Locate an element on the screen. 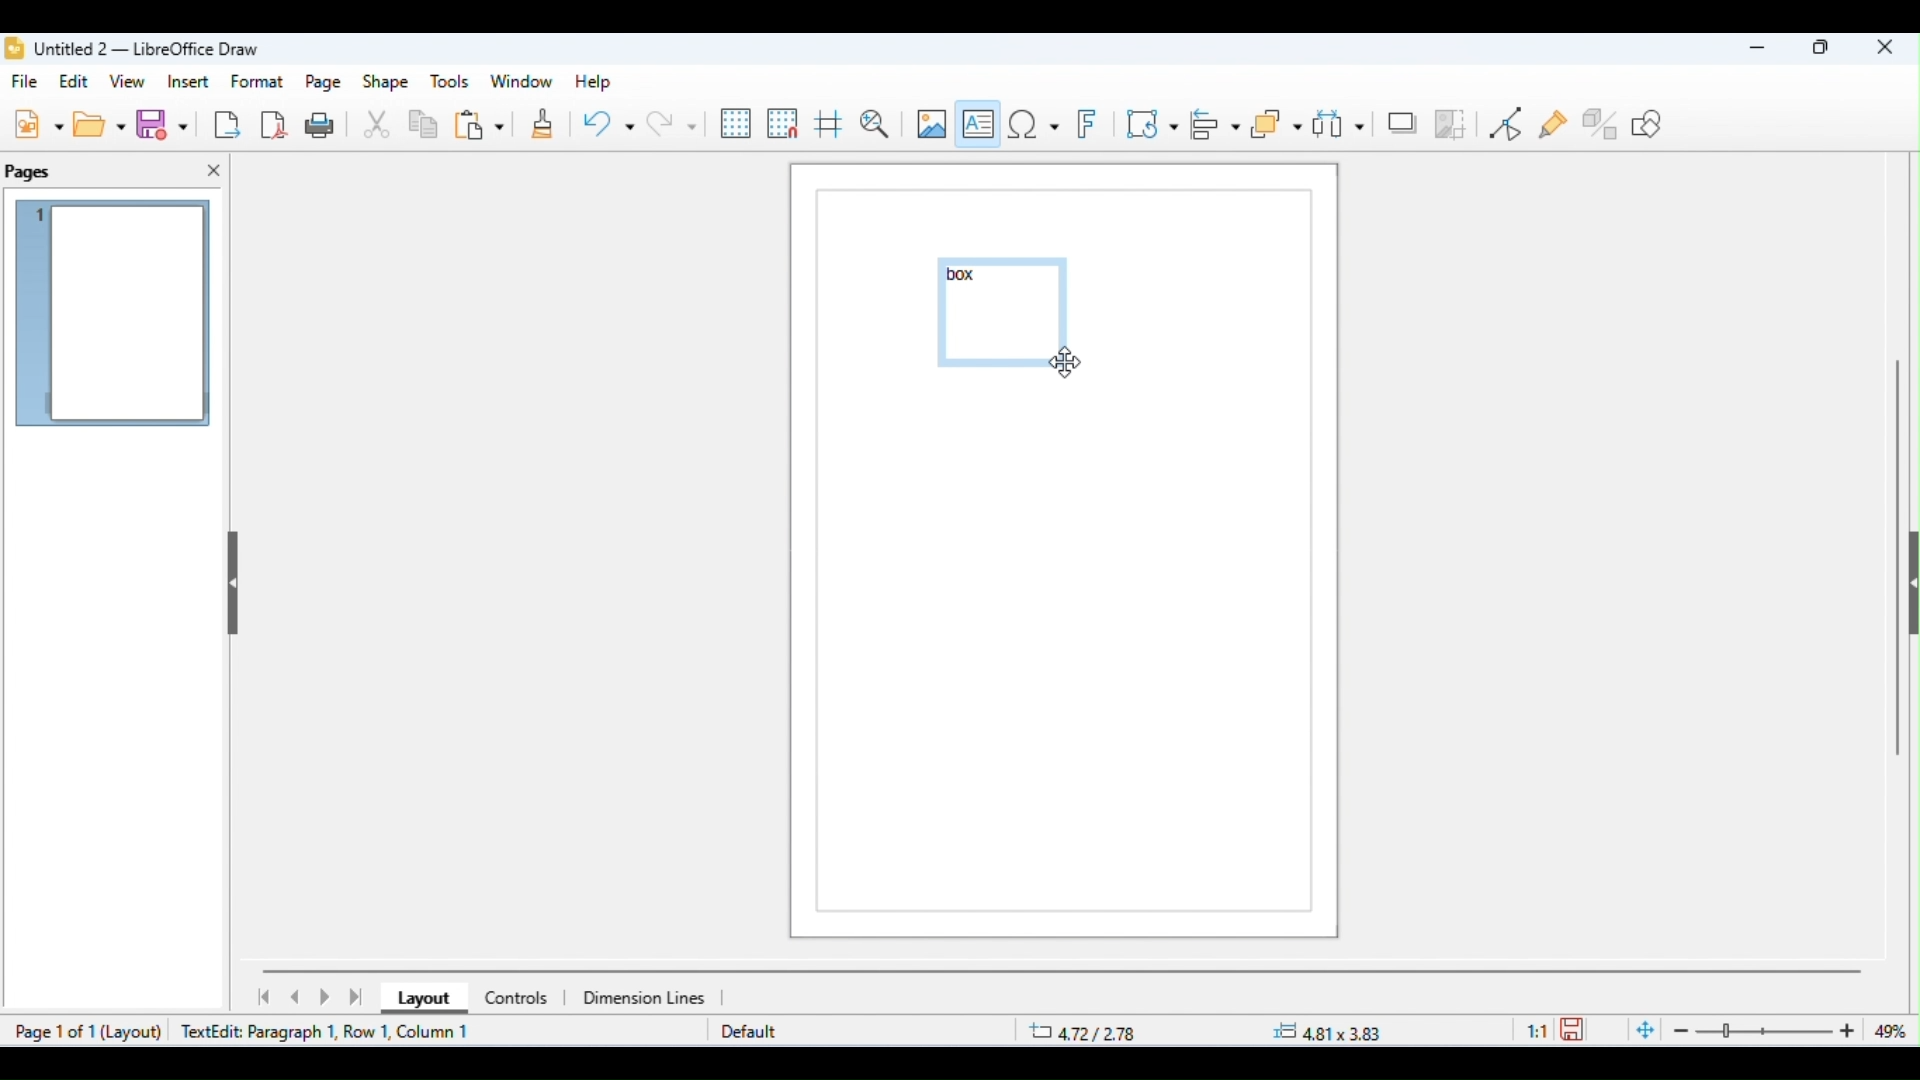  controls is located at coordinates (515, 998).